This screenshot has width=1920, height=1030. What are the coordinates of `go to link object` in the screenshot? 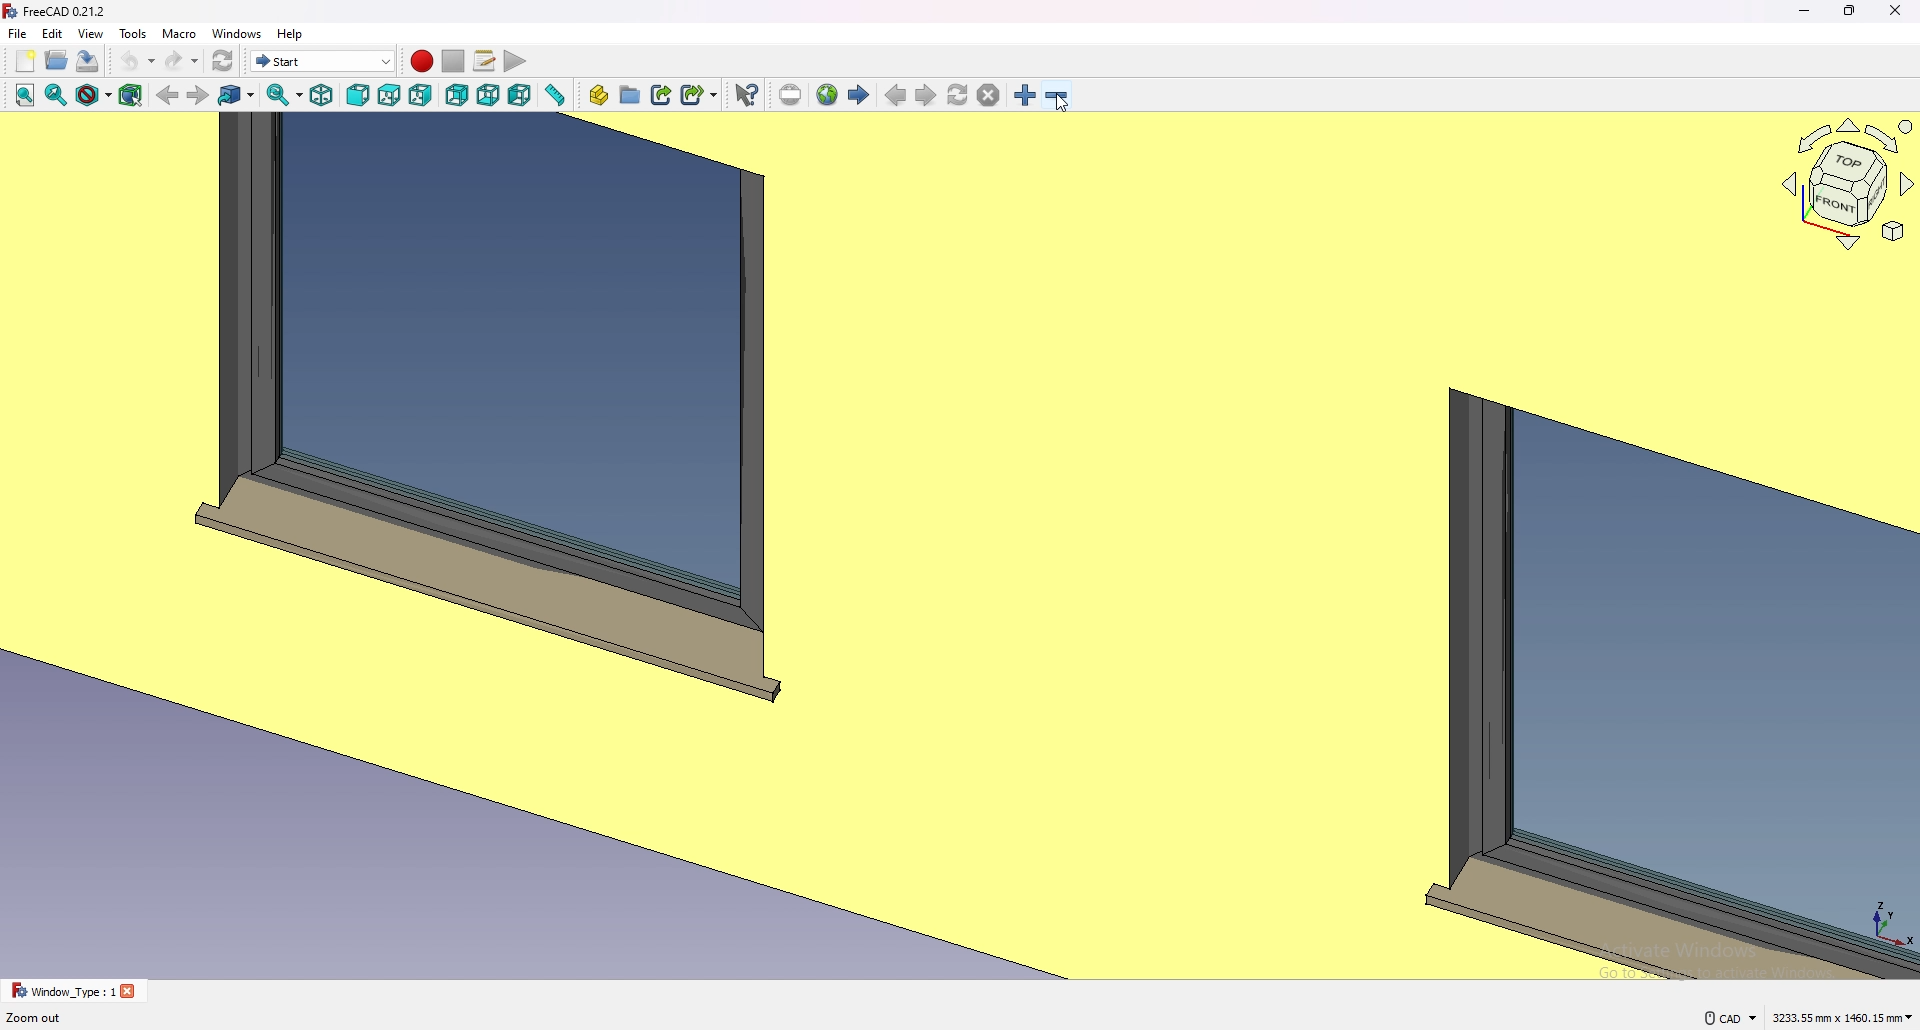 It's located at (236, 94).